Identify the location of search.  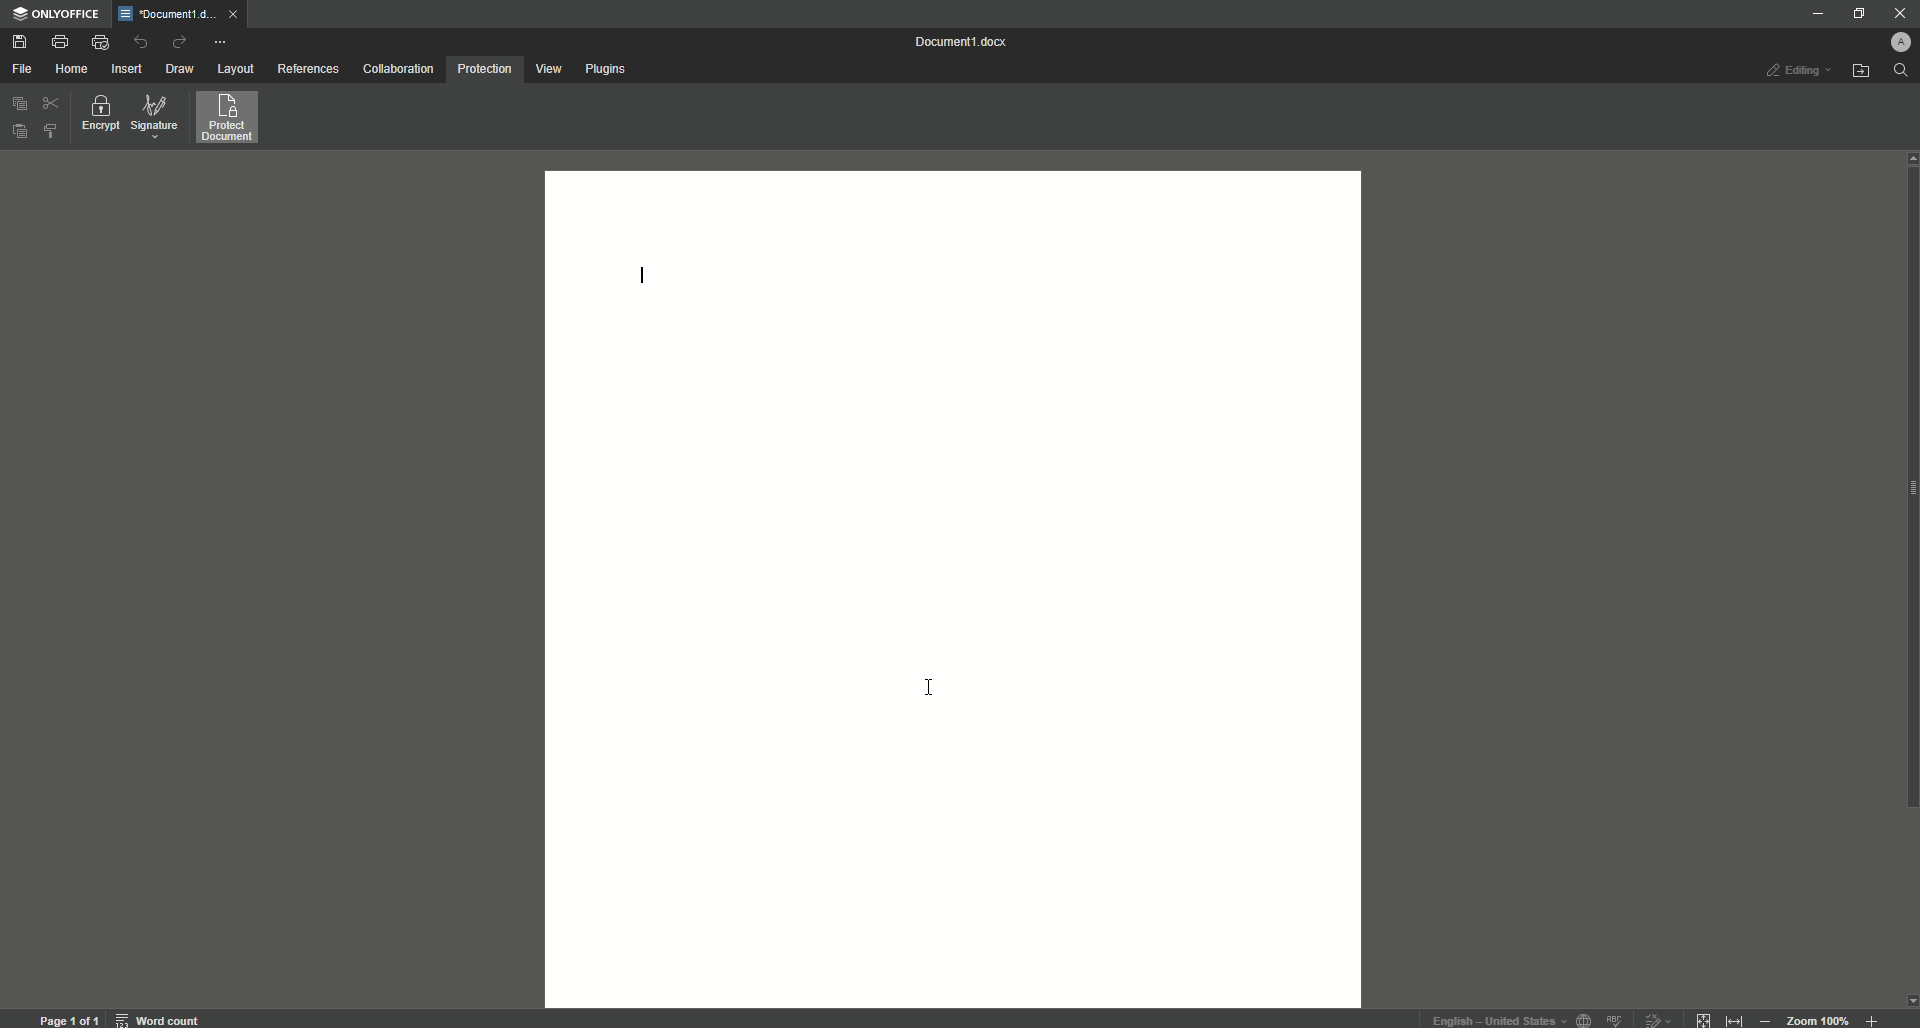
(1899, 72).